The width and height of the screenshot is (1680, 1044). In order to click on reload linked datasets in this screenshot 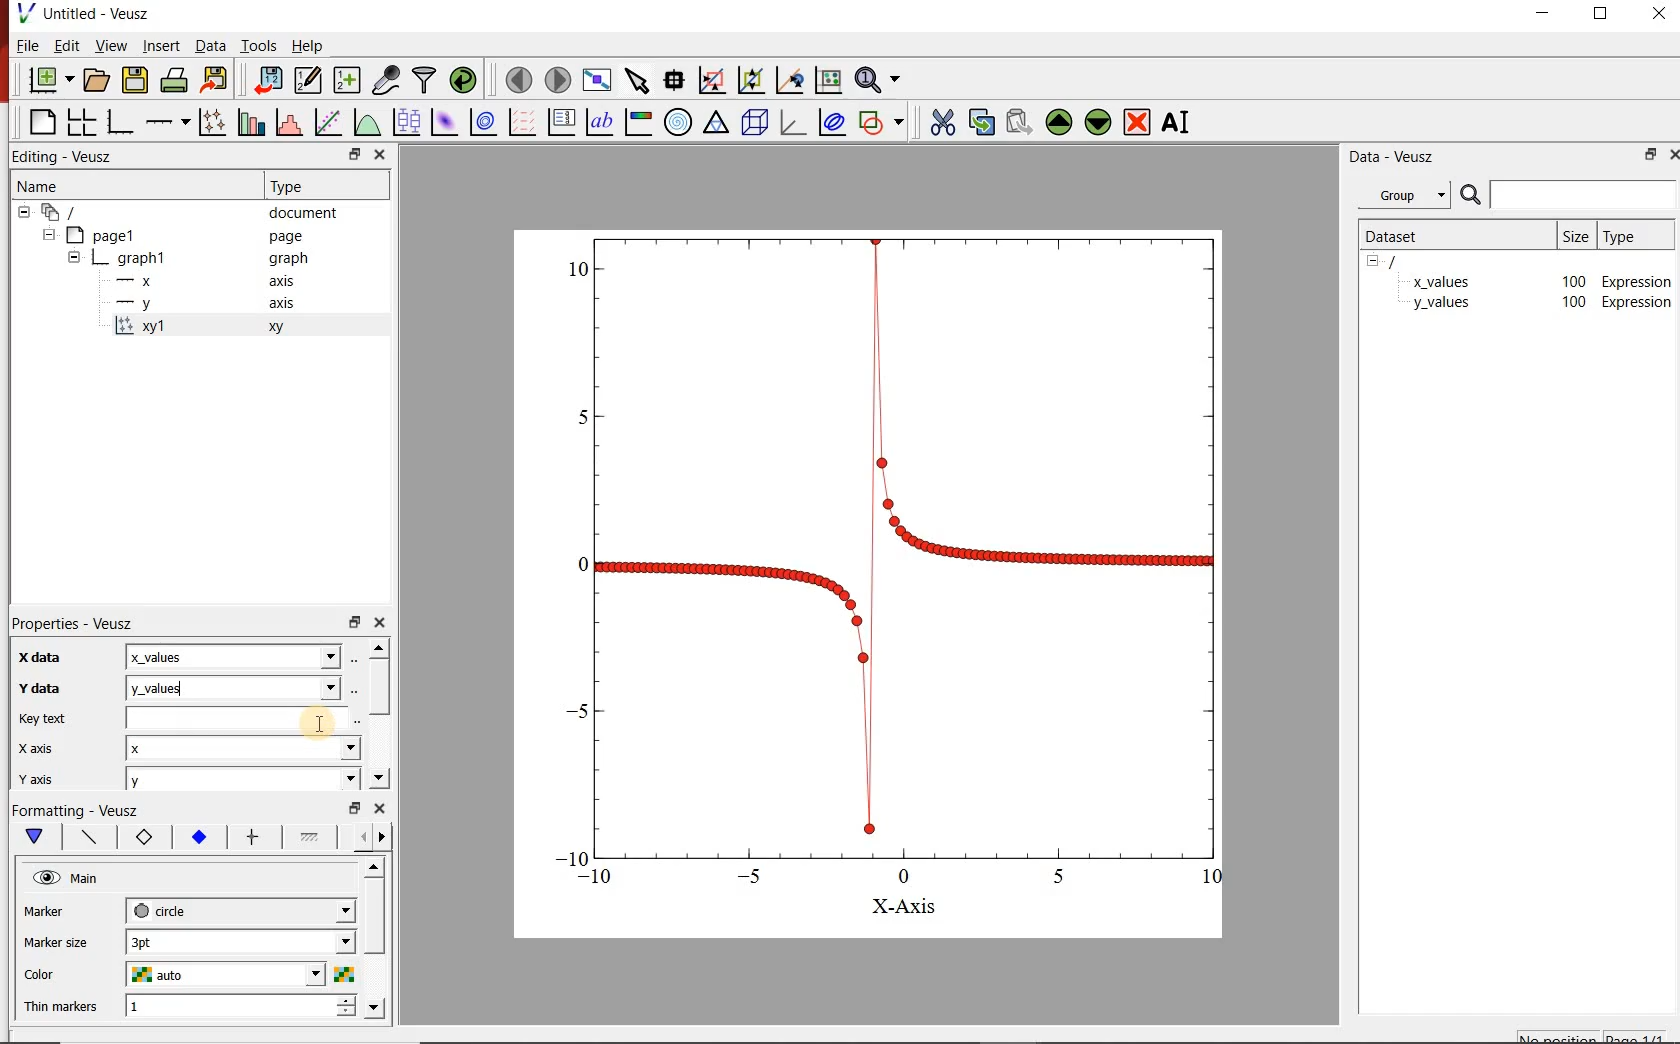, I will do `click(461, 81)`.